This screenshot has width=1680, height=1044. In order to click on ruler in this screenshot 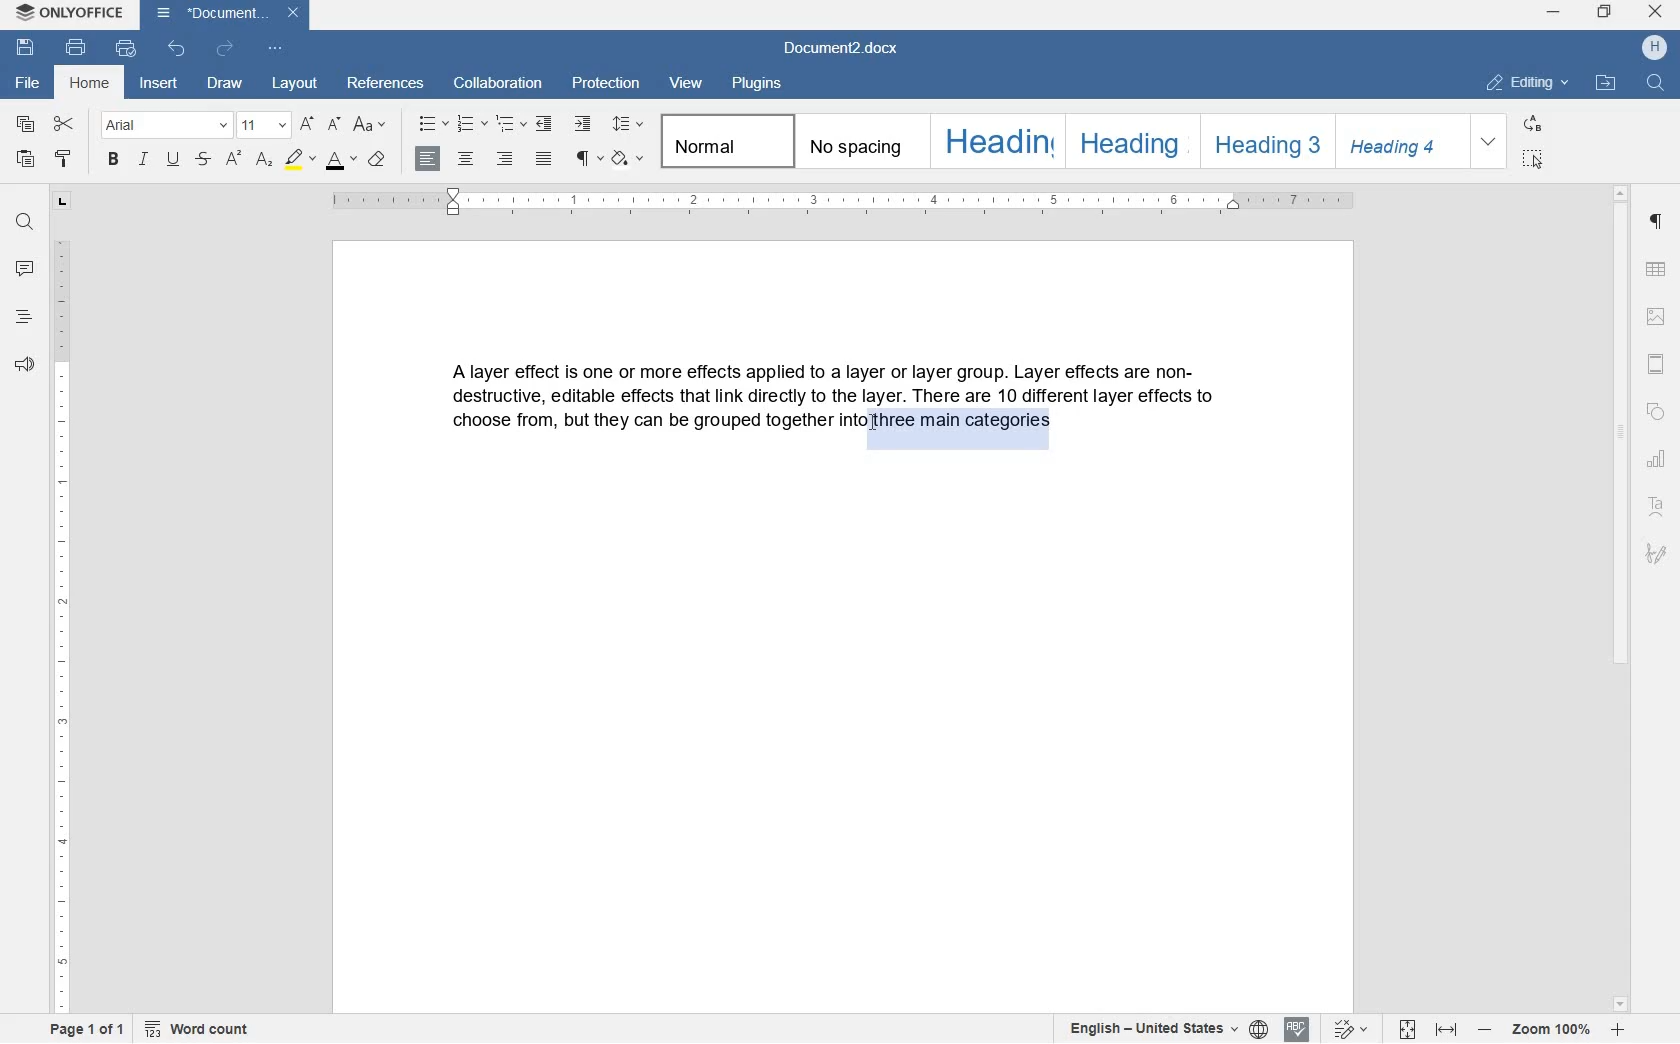, I will do `click(63, 626)`.